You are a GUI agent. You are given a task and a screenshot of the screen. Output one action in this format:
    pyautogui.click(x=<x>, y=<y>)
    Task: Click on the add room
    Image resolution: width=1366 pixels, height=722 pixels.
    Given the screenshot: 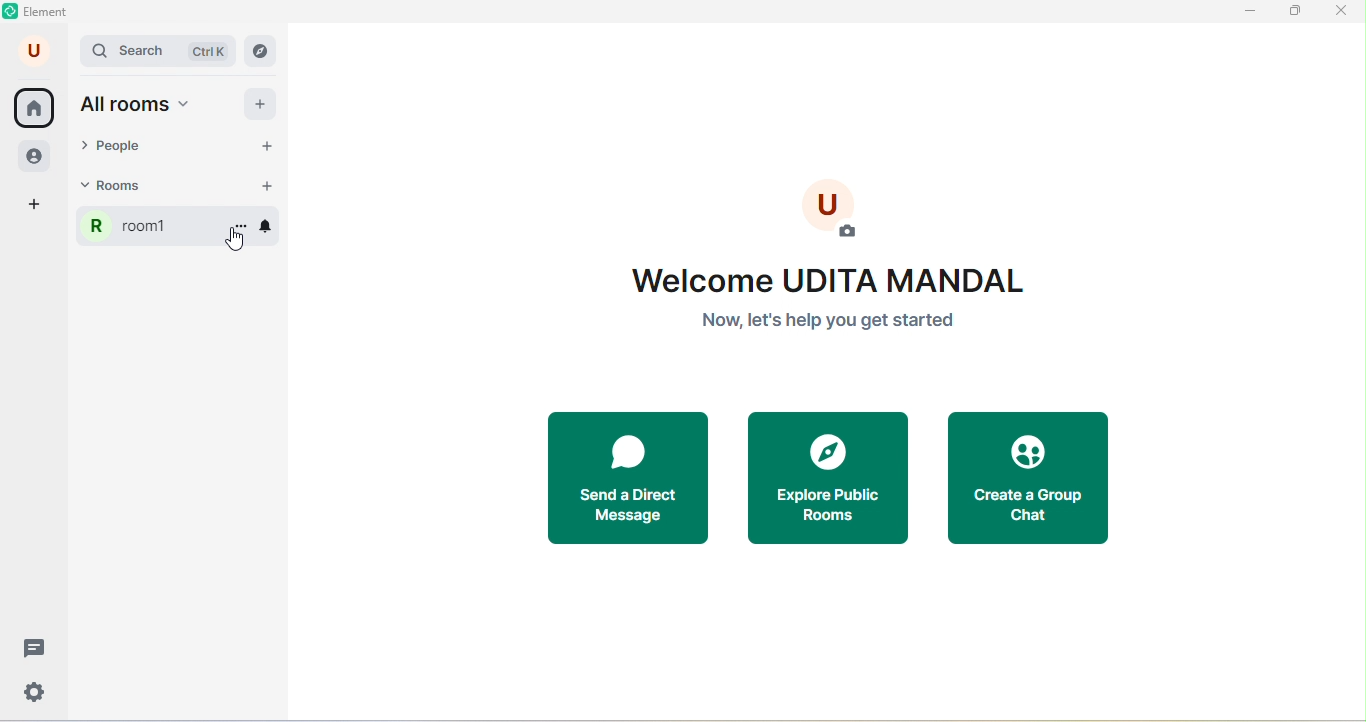 What is the action you would take?
    pyautogui.click(x=265, y=186)
    